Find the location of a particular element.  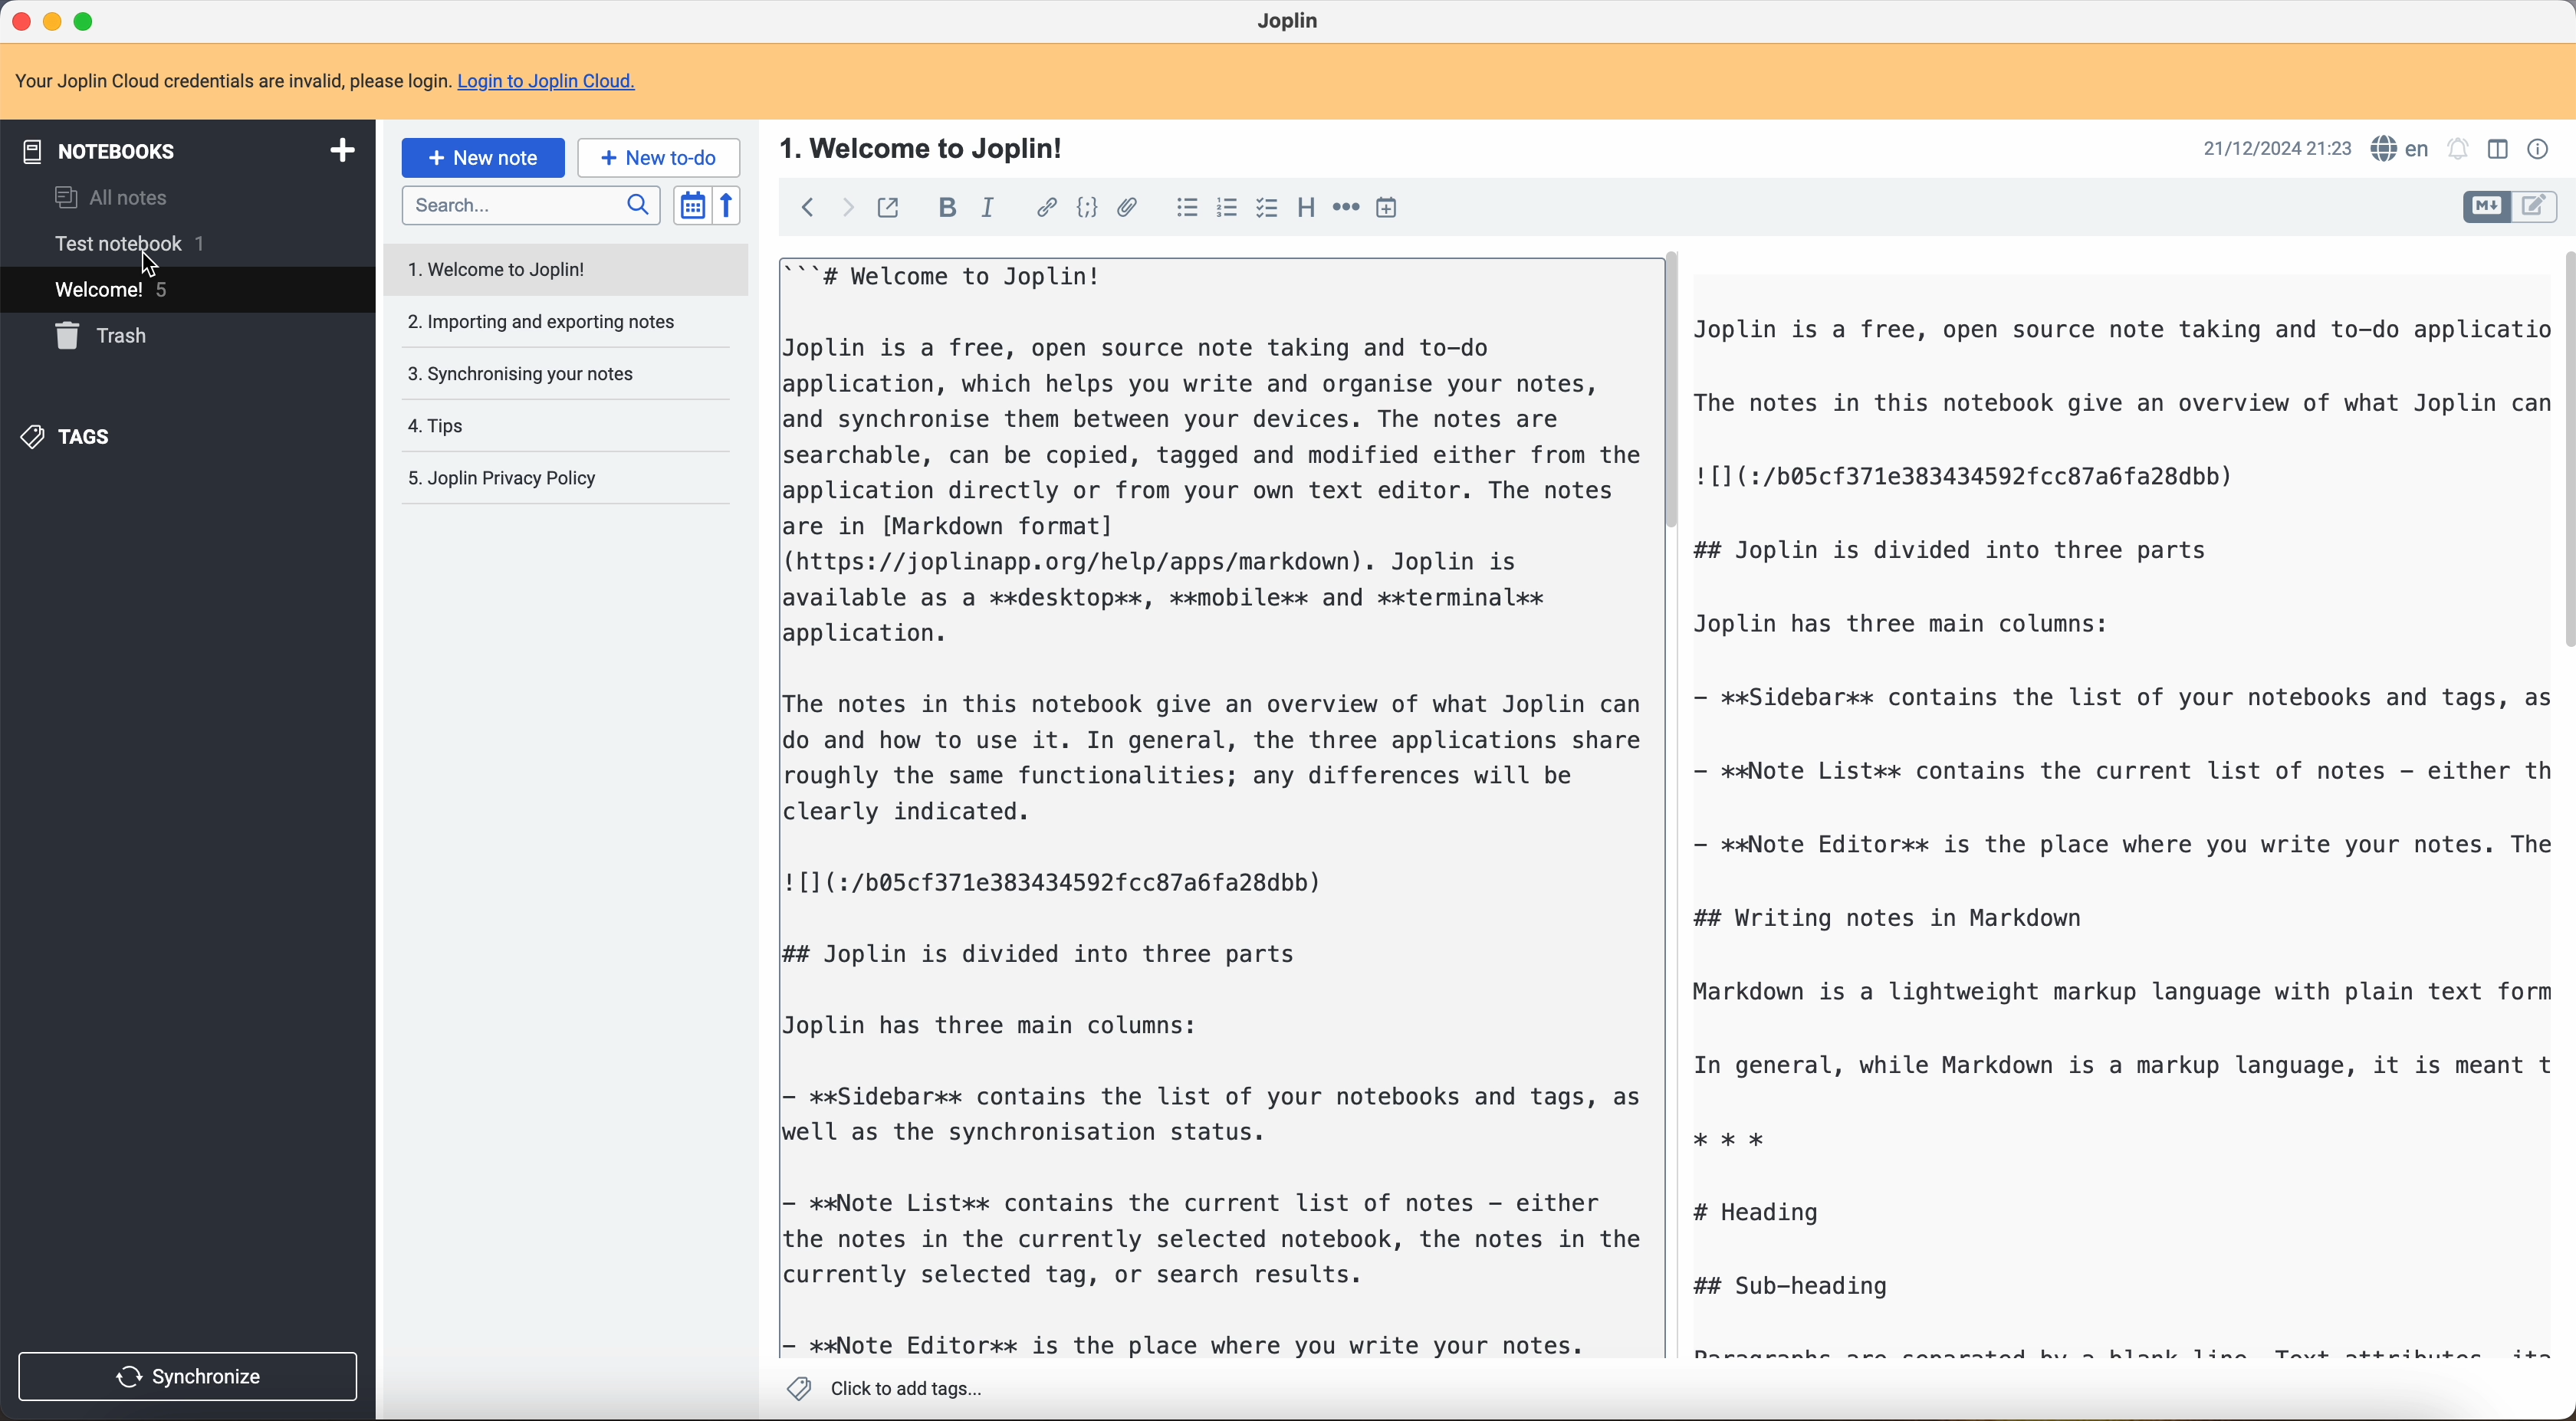

close program is located at coordinates (18, 21).